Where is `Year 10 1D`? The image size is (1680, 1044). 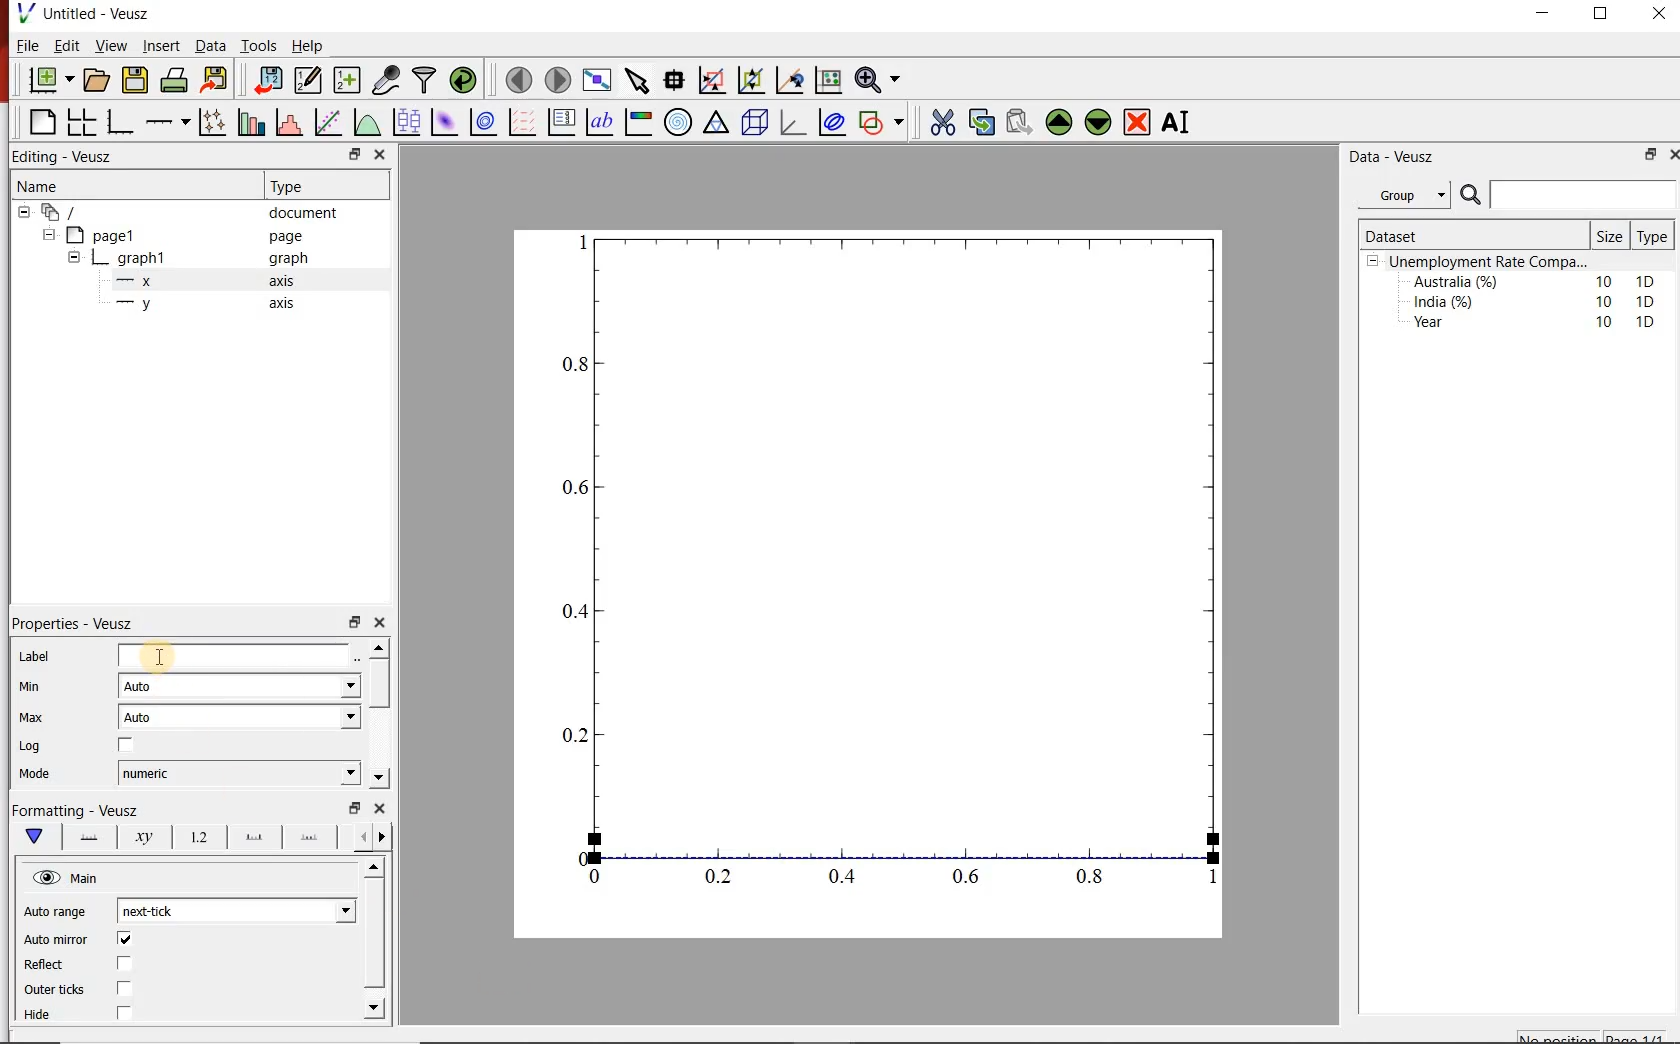
Year 10 1D is located at coordinates (1540, 324).